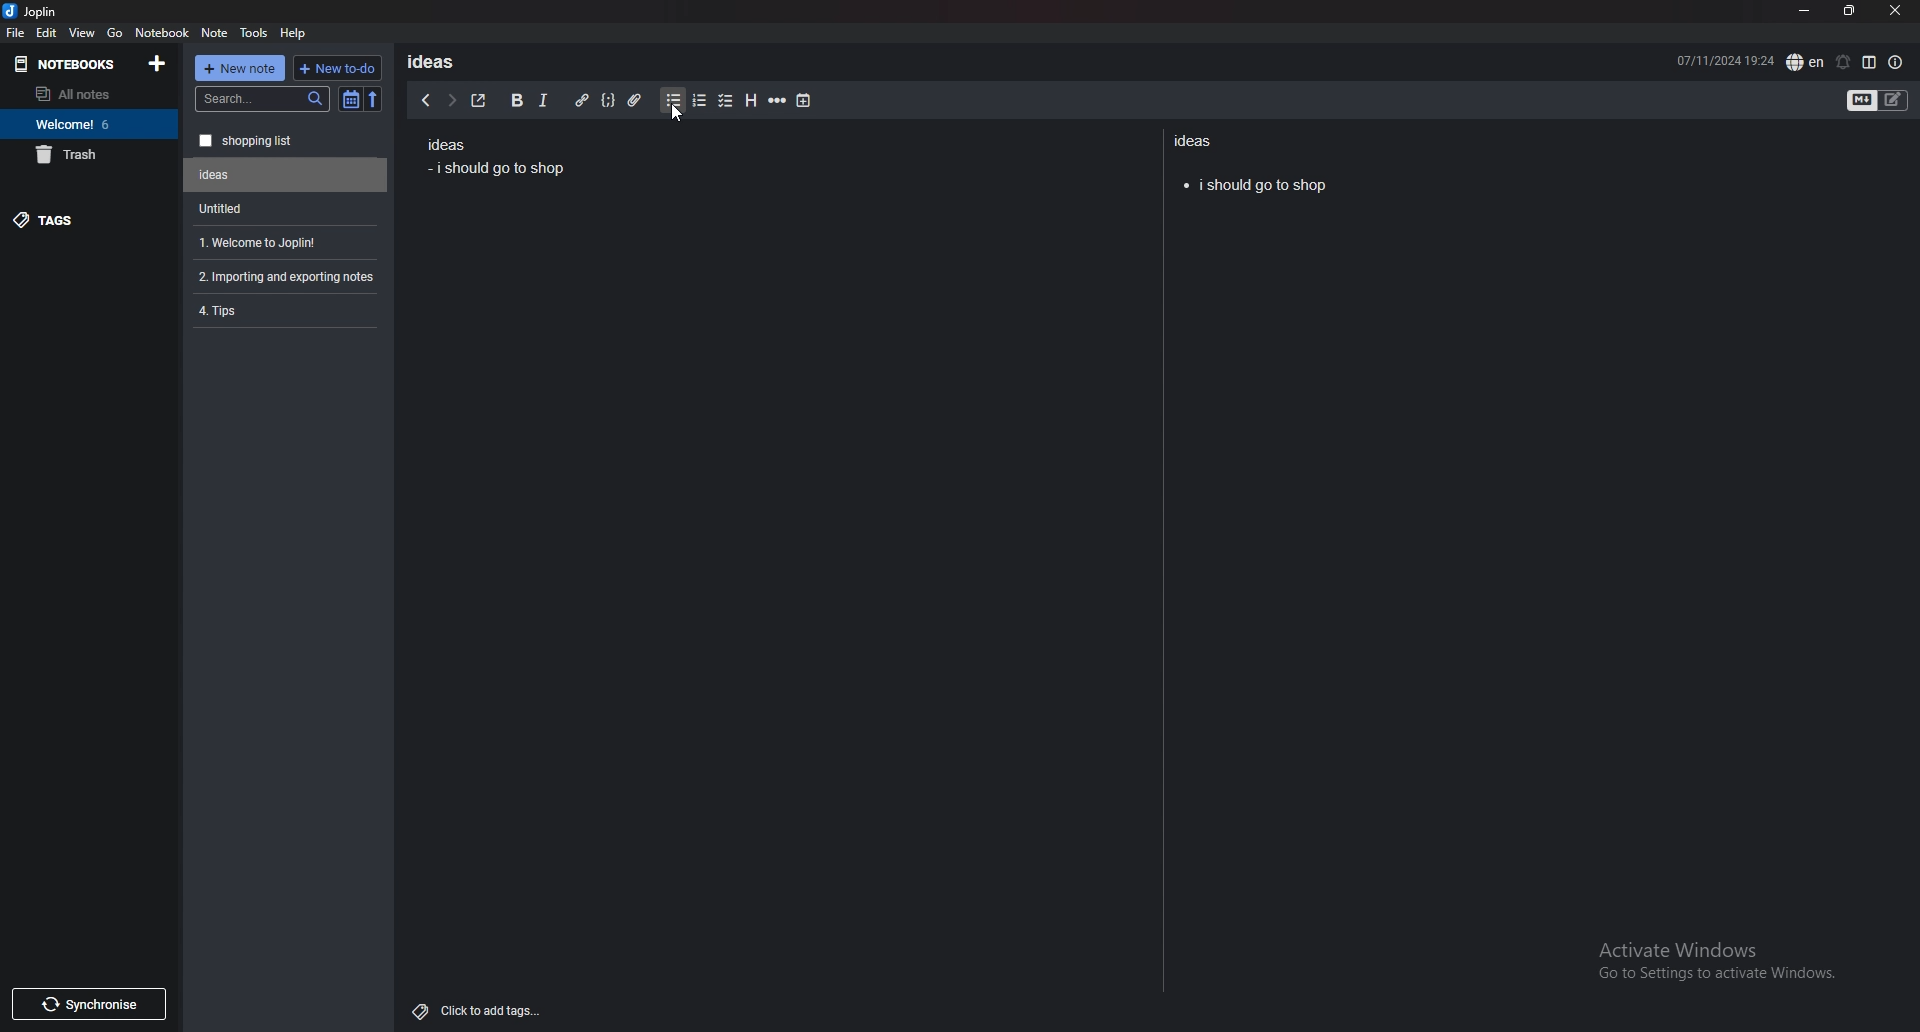  Describe the element at coordinates (1805, 62) in the screenshot. I see `spell check` at that location.